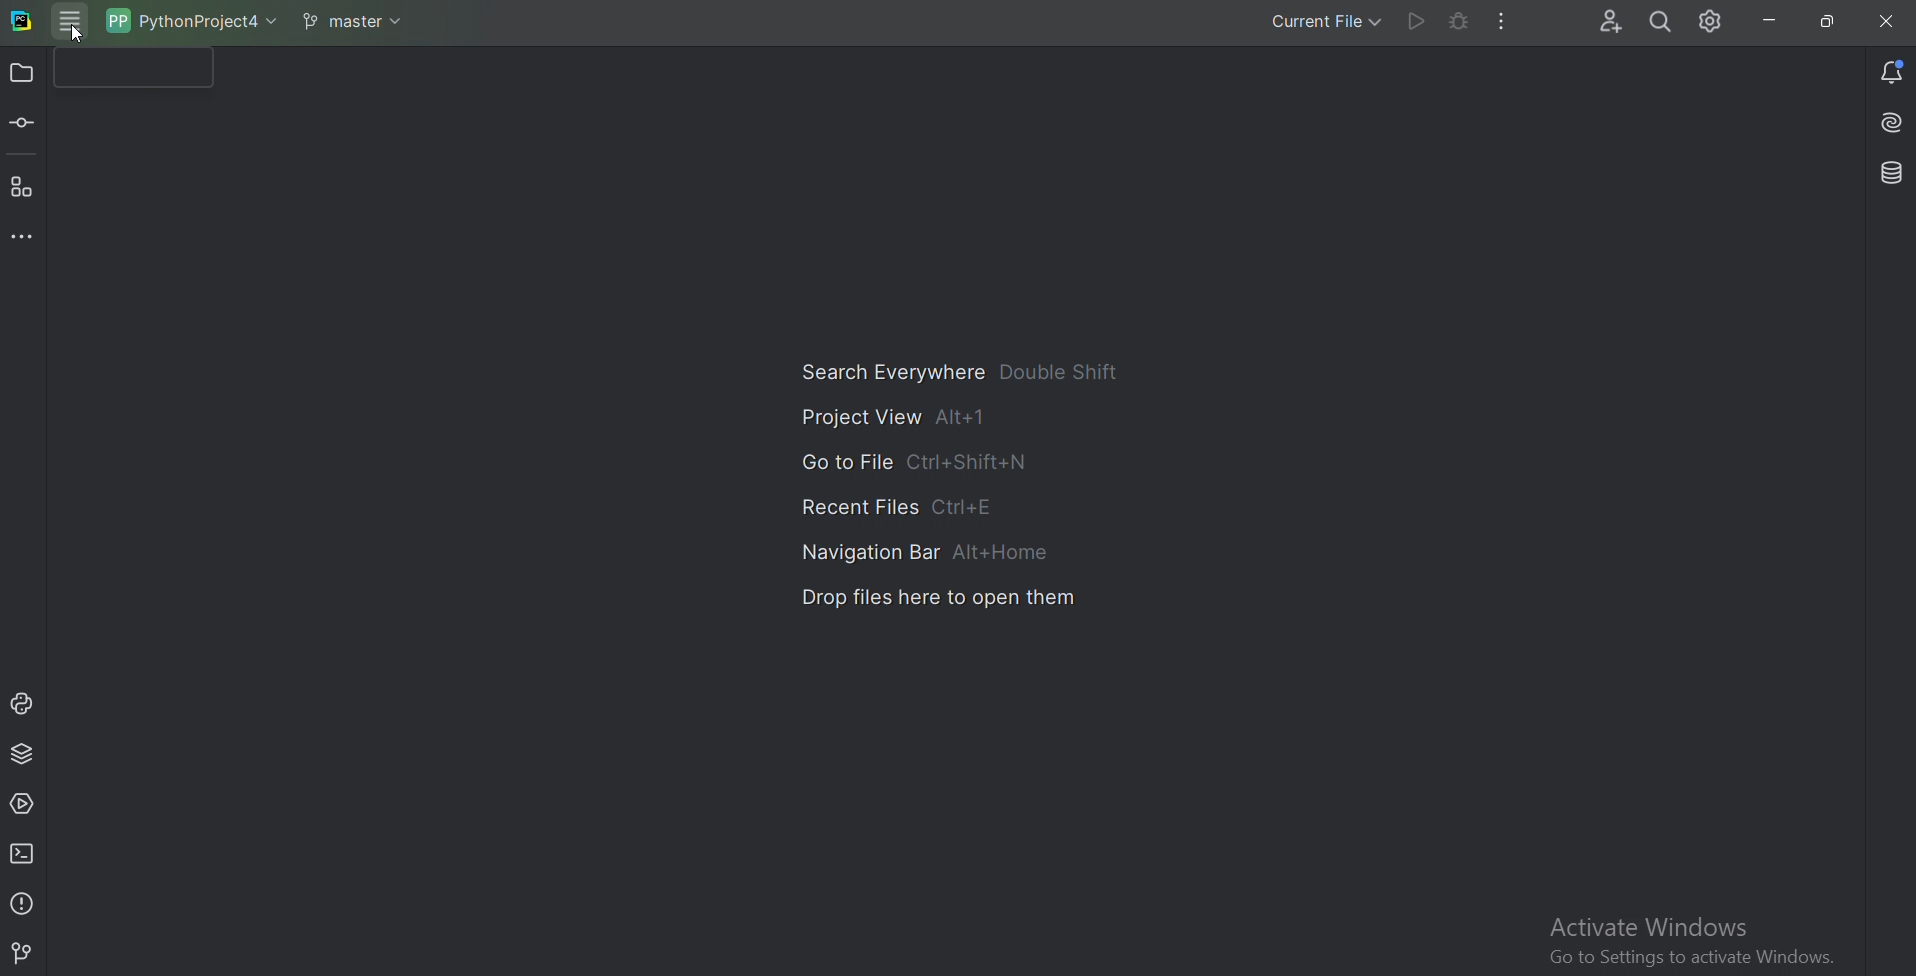  Describe the element at coordinates (1878, 21) in the screenshot. I see `Cross` at that location.